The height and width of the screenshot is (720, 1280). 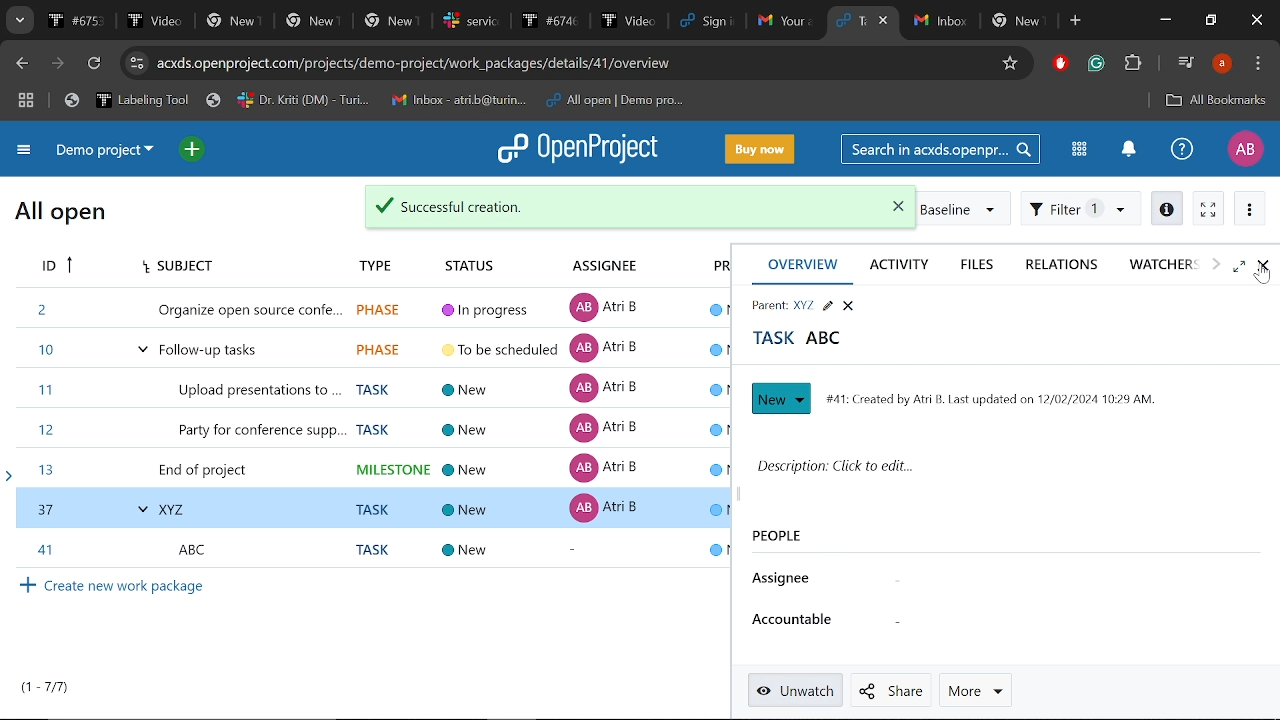 What do you see at coordinates (1182, 148) in the screenshot?
I see `Help` at bounding box center [1182, 148].